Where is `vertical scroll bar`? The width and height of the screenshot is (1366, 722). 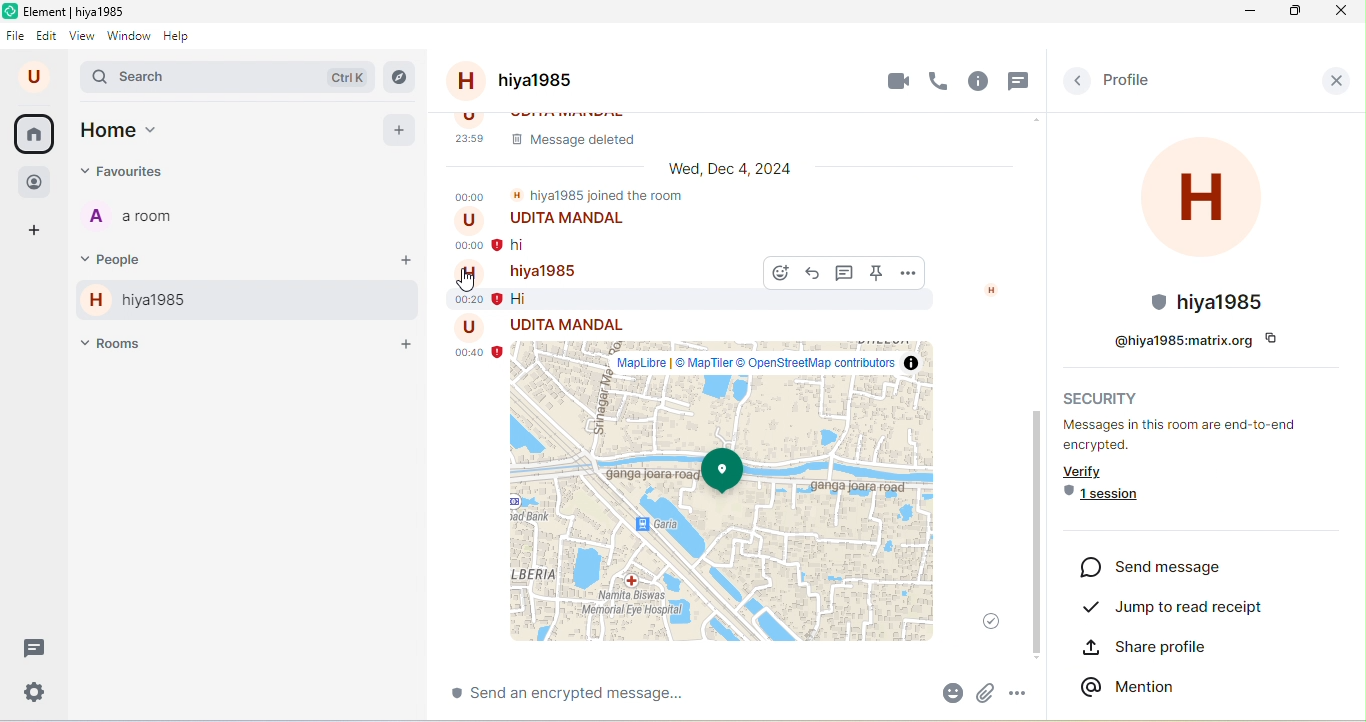 vertical scroll bar is located at coordinates (1353, 521).